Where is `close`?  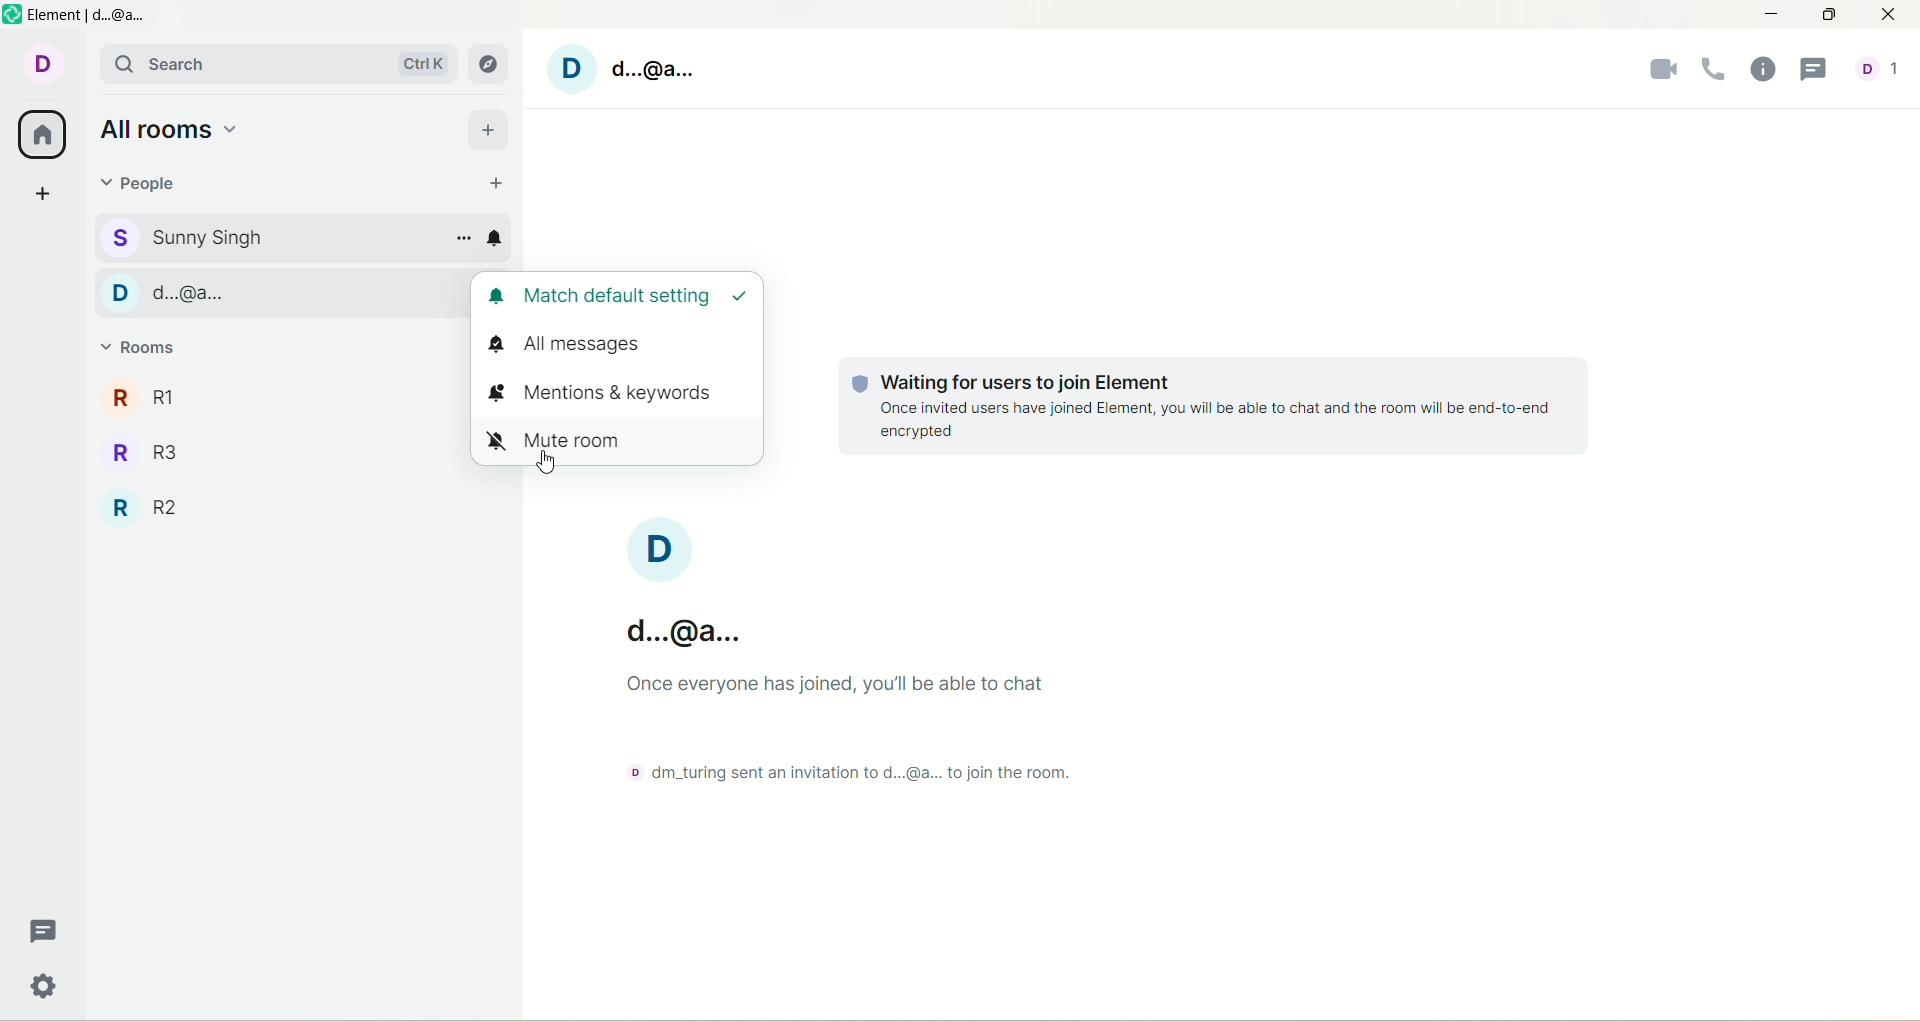 close is located at coordinates (1894, 13).